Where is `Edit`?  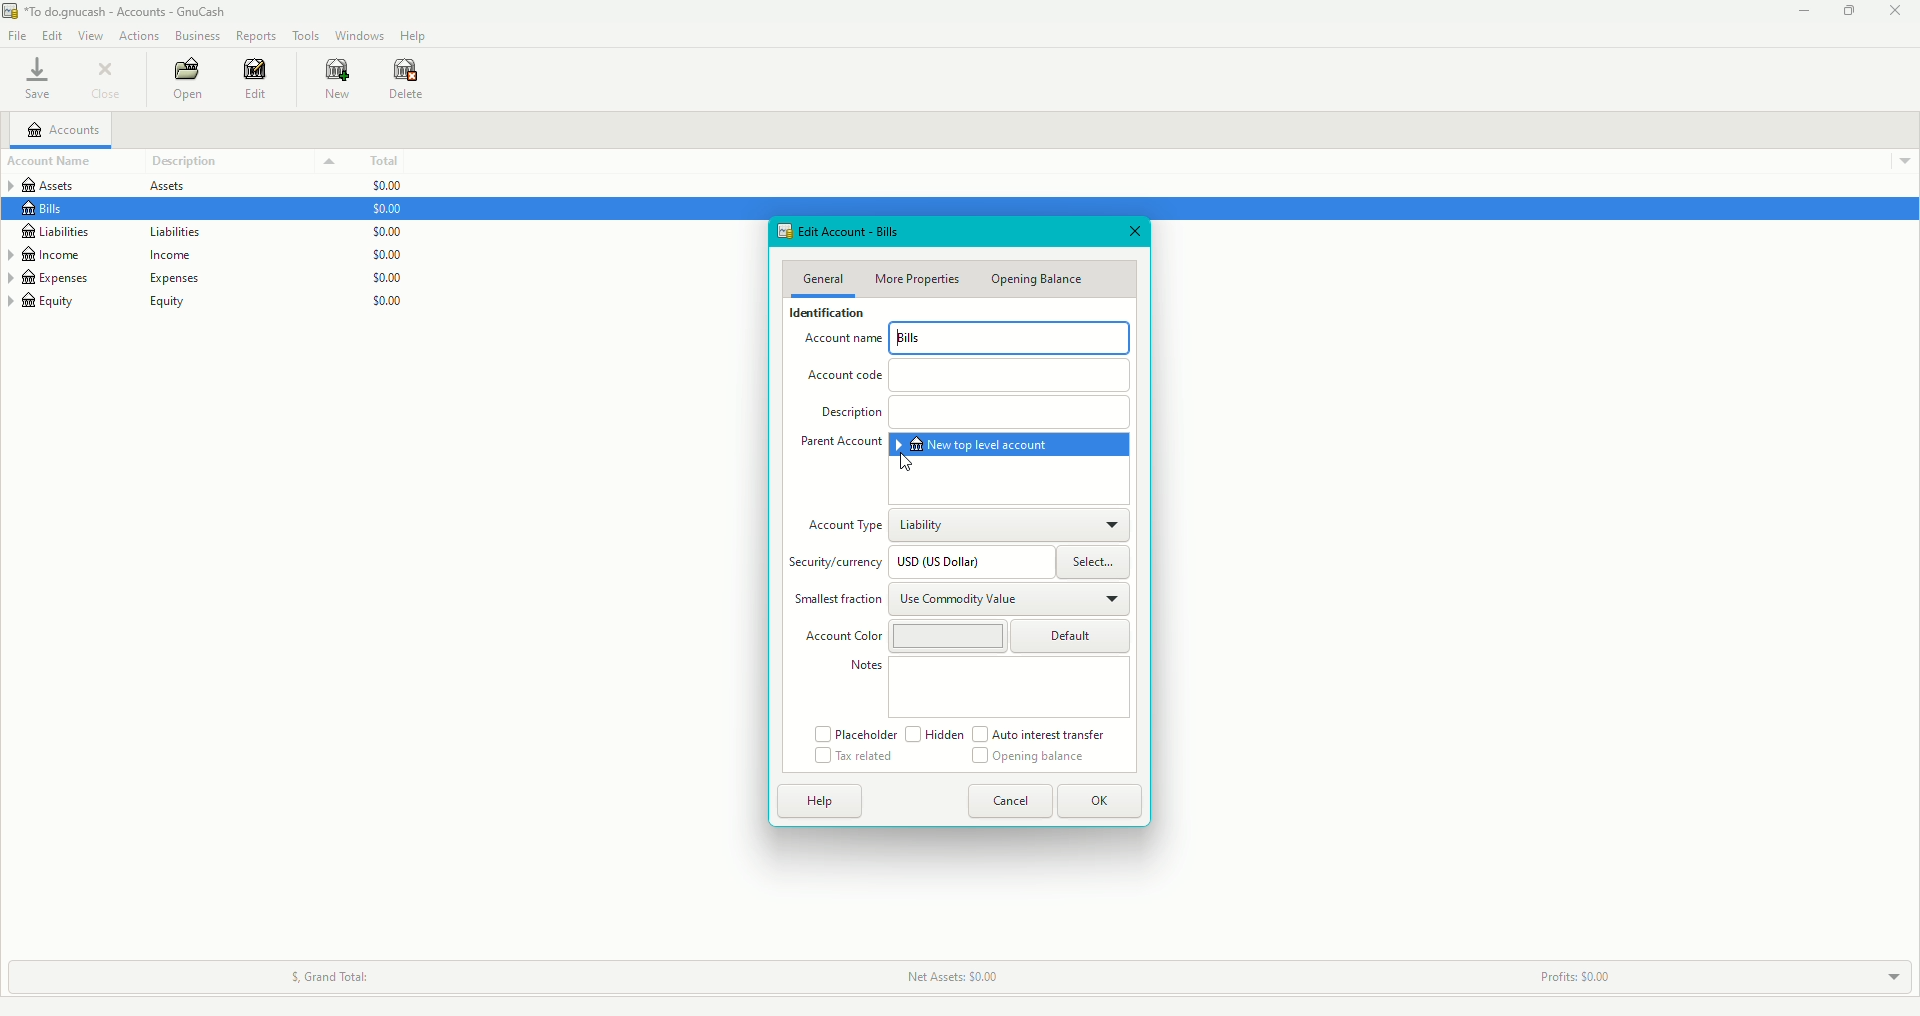
Edit is located at coordinates (260, 81).